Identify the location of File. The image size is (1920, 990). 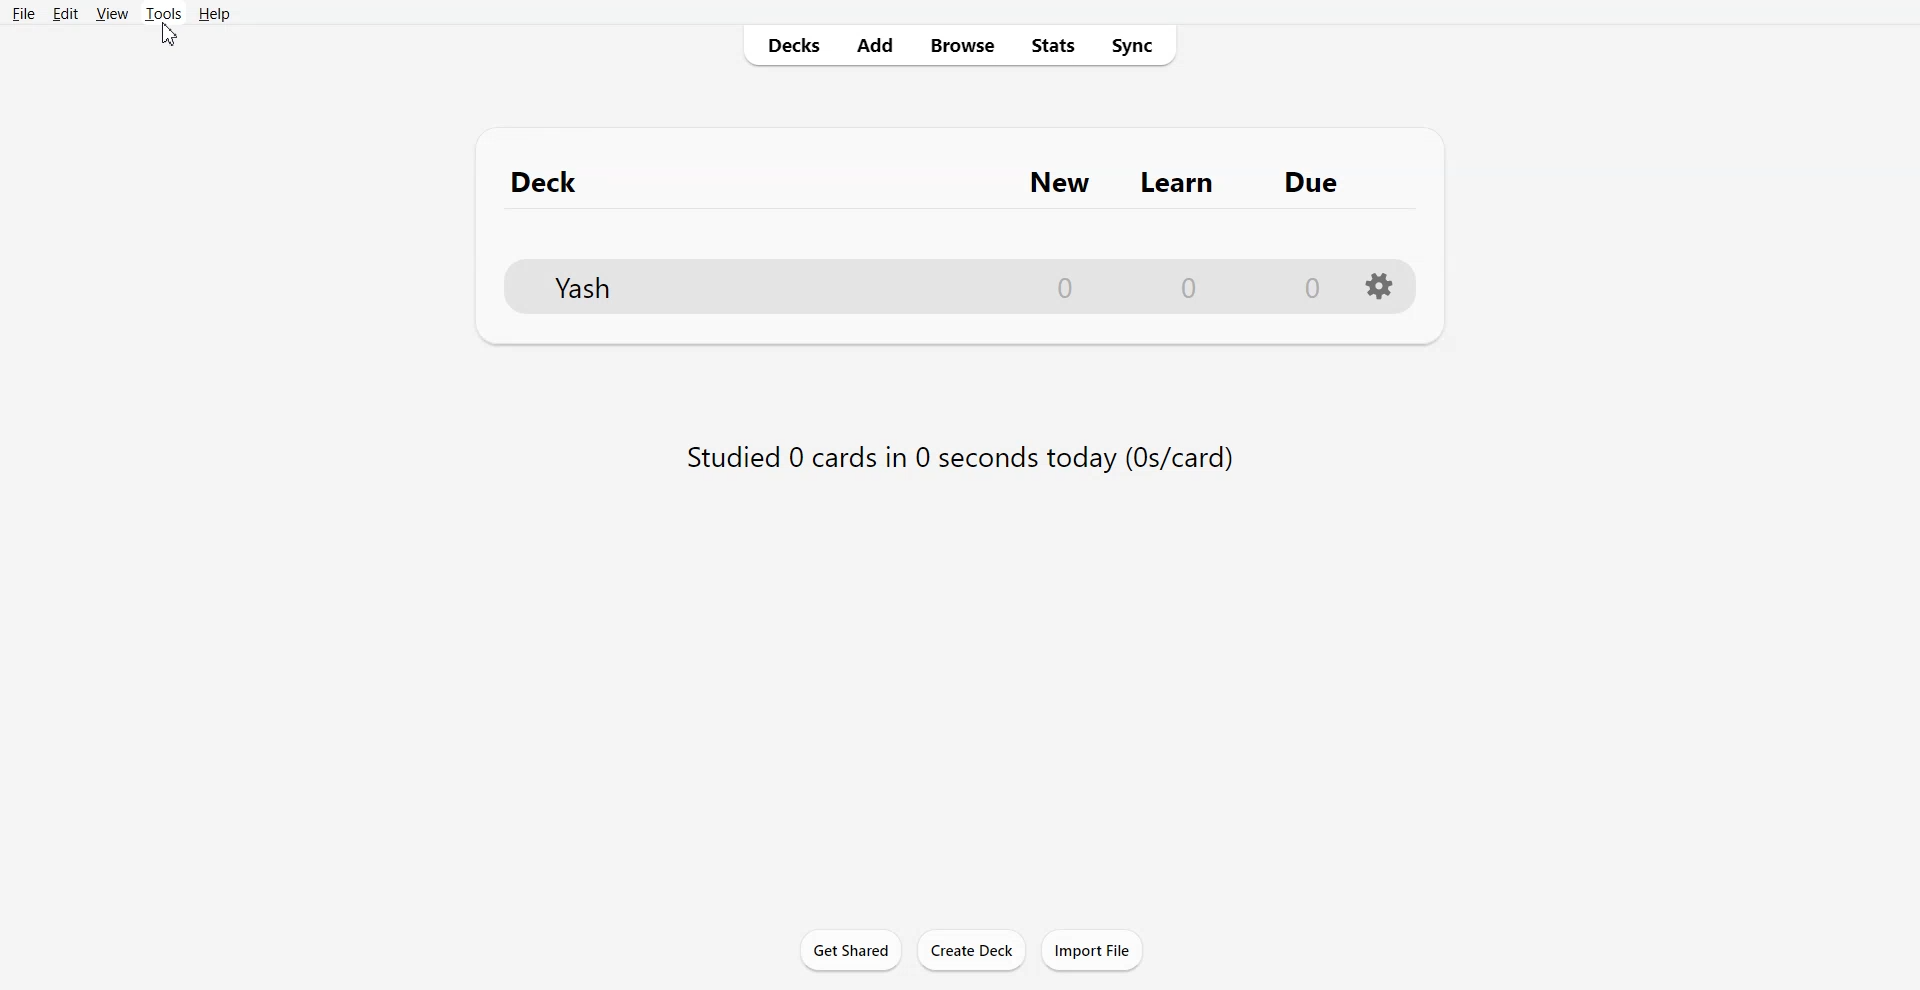
(927, 287).